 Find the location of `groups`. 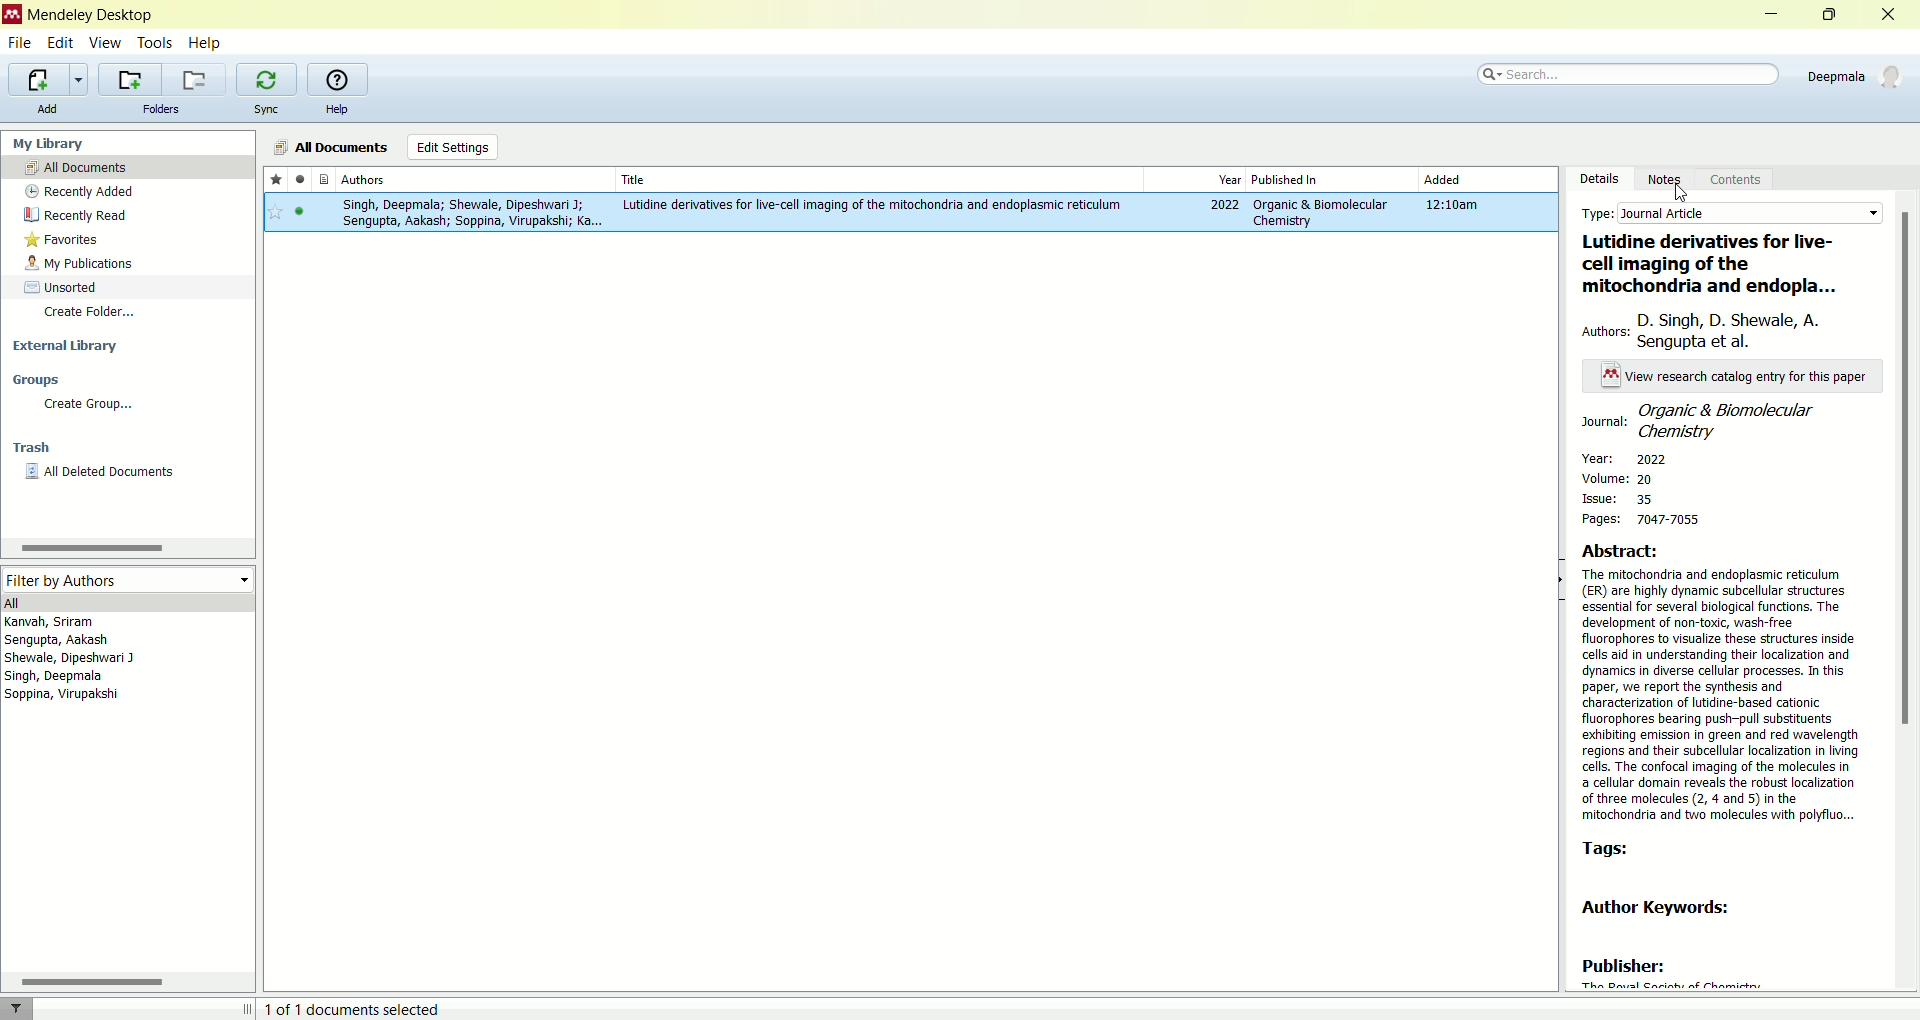

groups is located at coordinates (125, 380).